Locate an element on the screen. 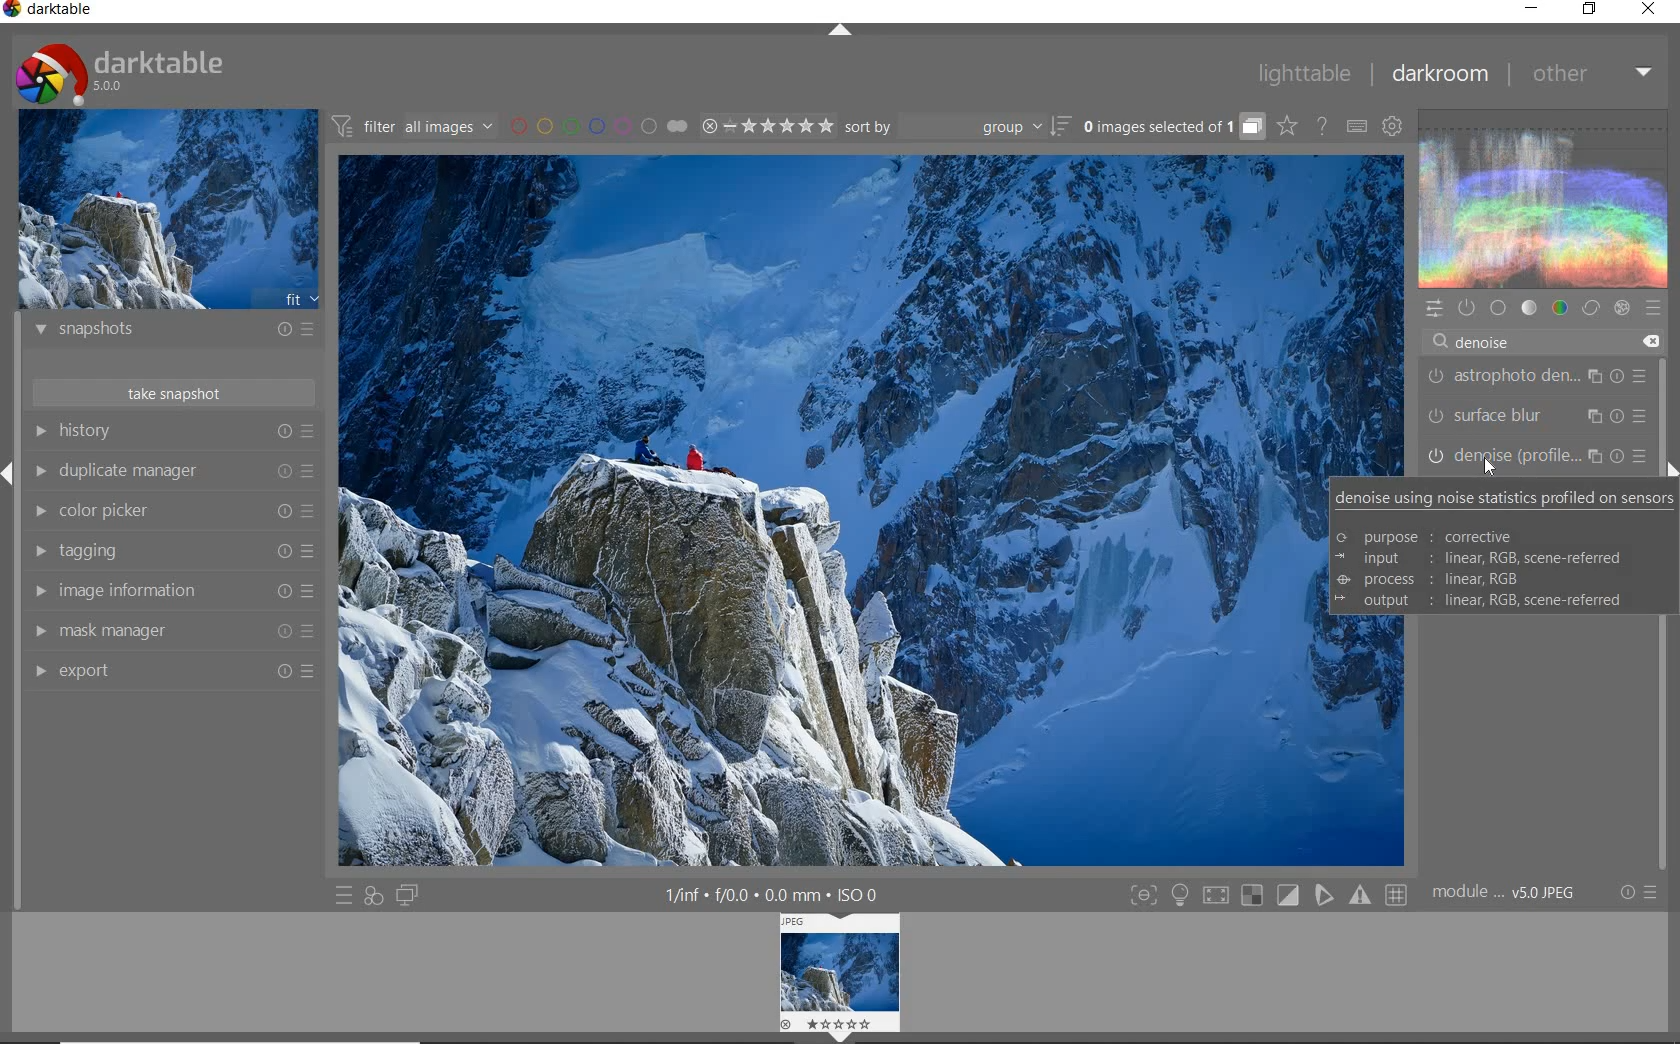 The image size is (1680, 1044). filter all images by module order is located at coordinates (414, 125).